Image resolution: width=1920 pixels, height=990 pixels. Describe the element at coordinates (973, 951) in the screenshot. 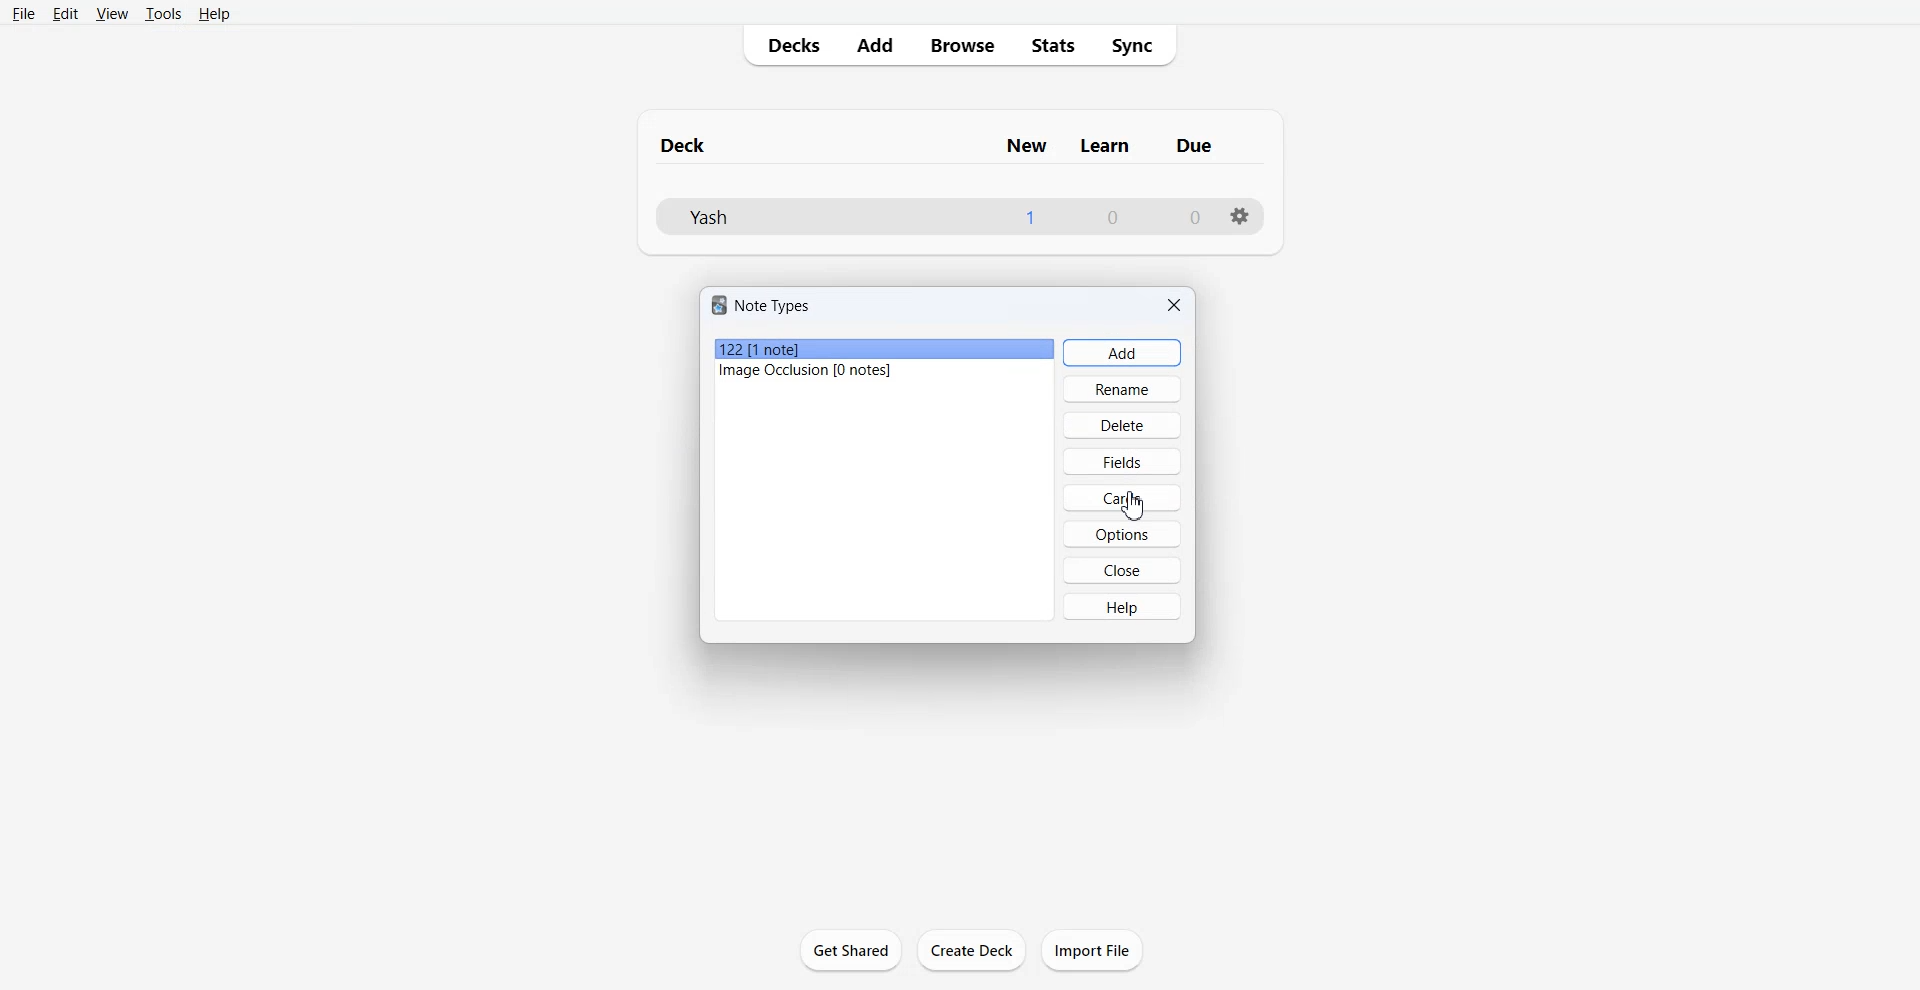

I see `Create Deck` at that location.